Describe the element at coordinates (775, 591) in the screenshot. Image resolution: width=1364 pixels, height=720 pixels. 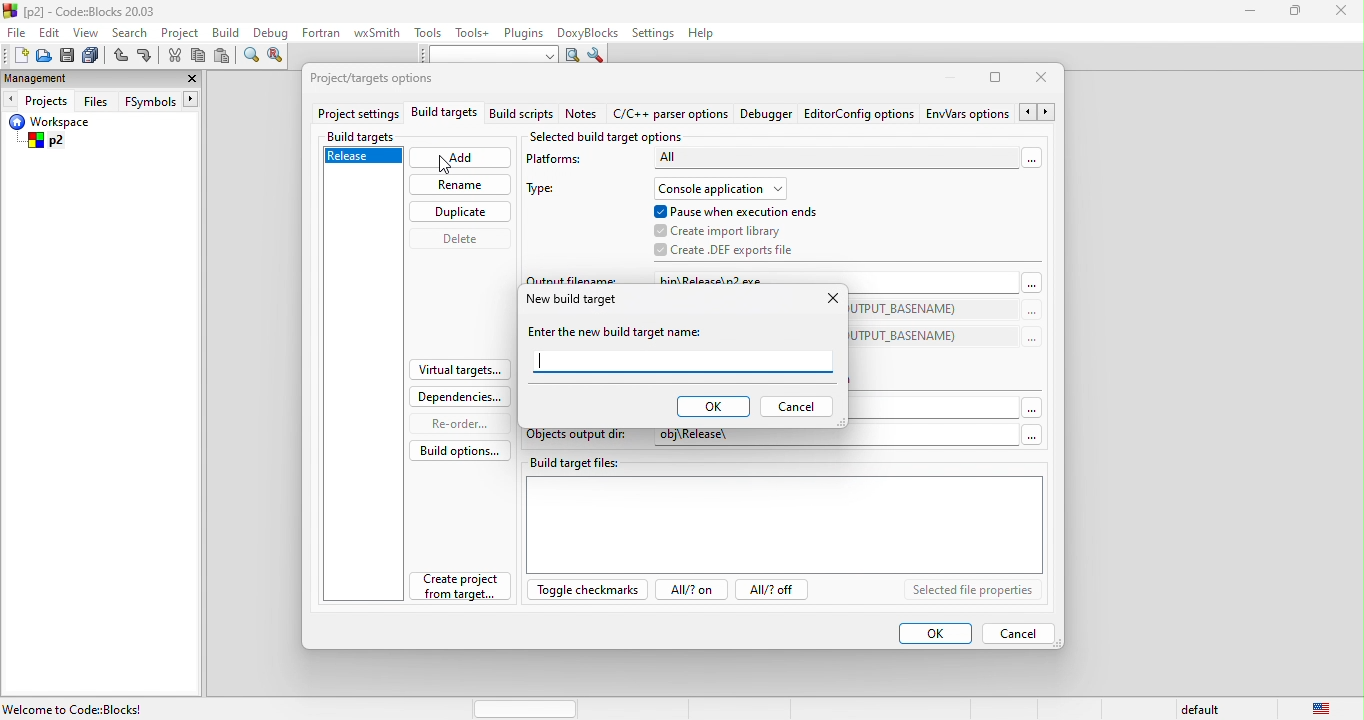
I see `all? off` at that location.